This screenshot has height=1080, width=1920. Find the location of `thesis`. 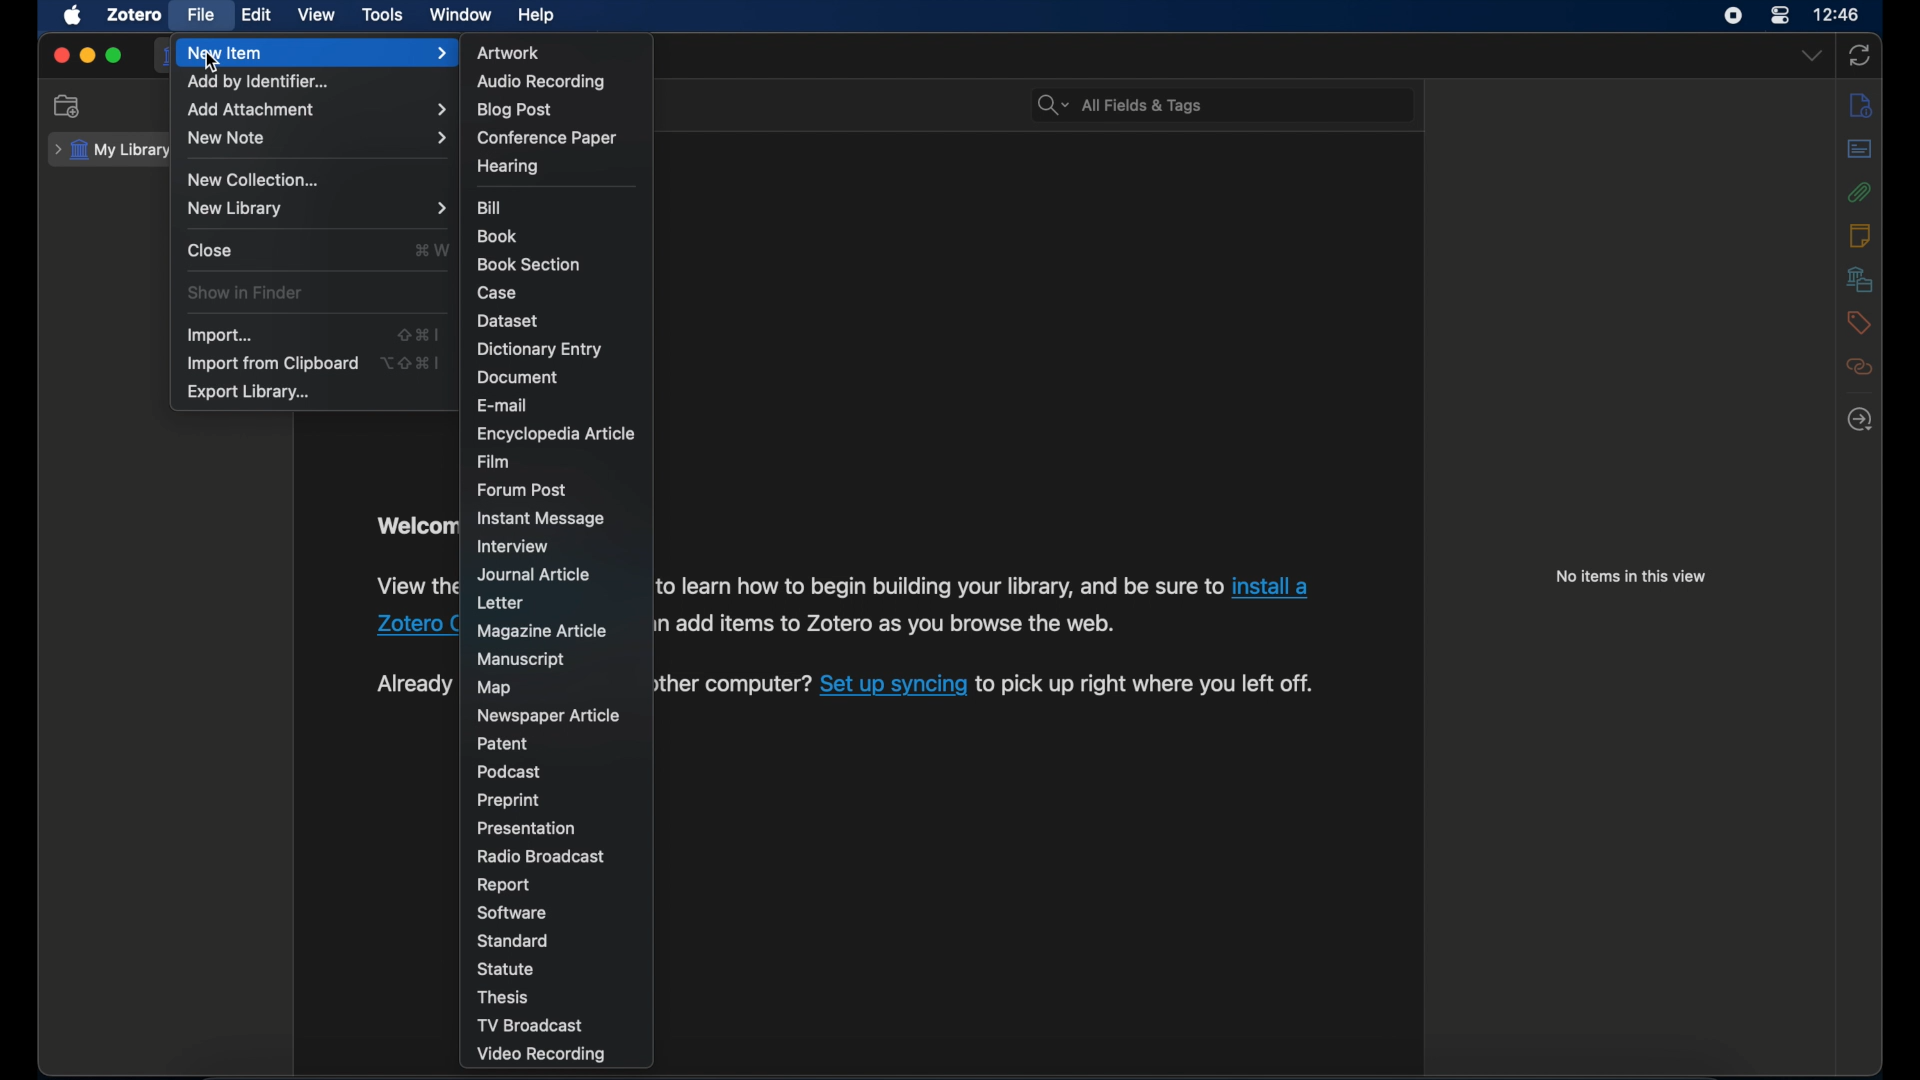

thesis is located at coordinates (503, 998).